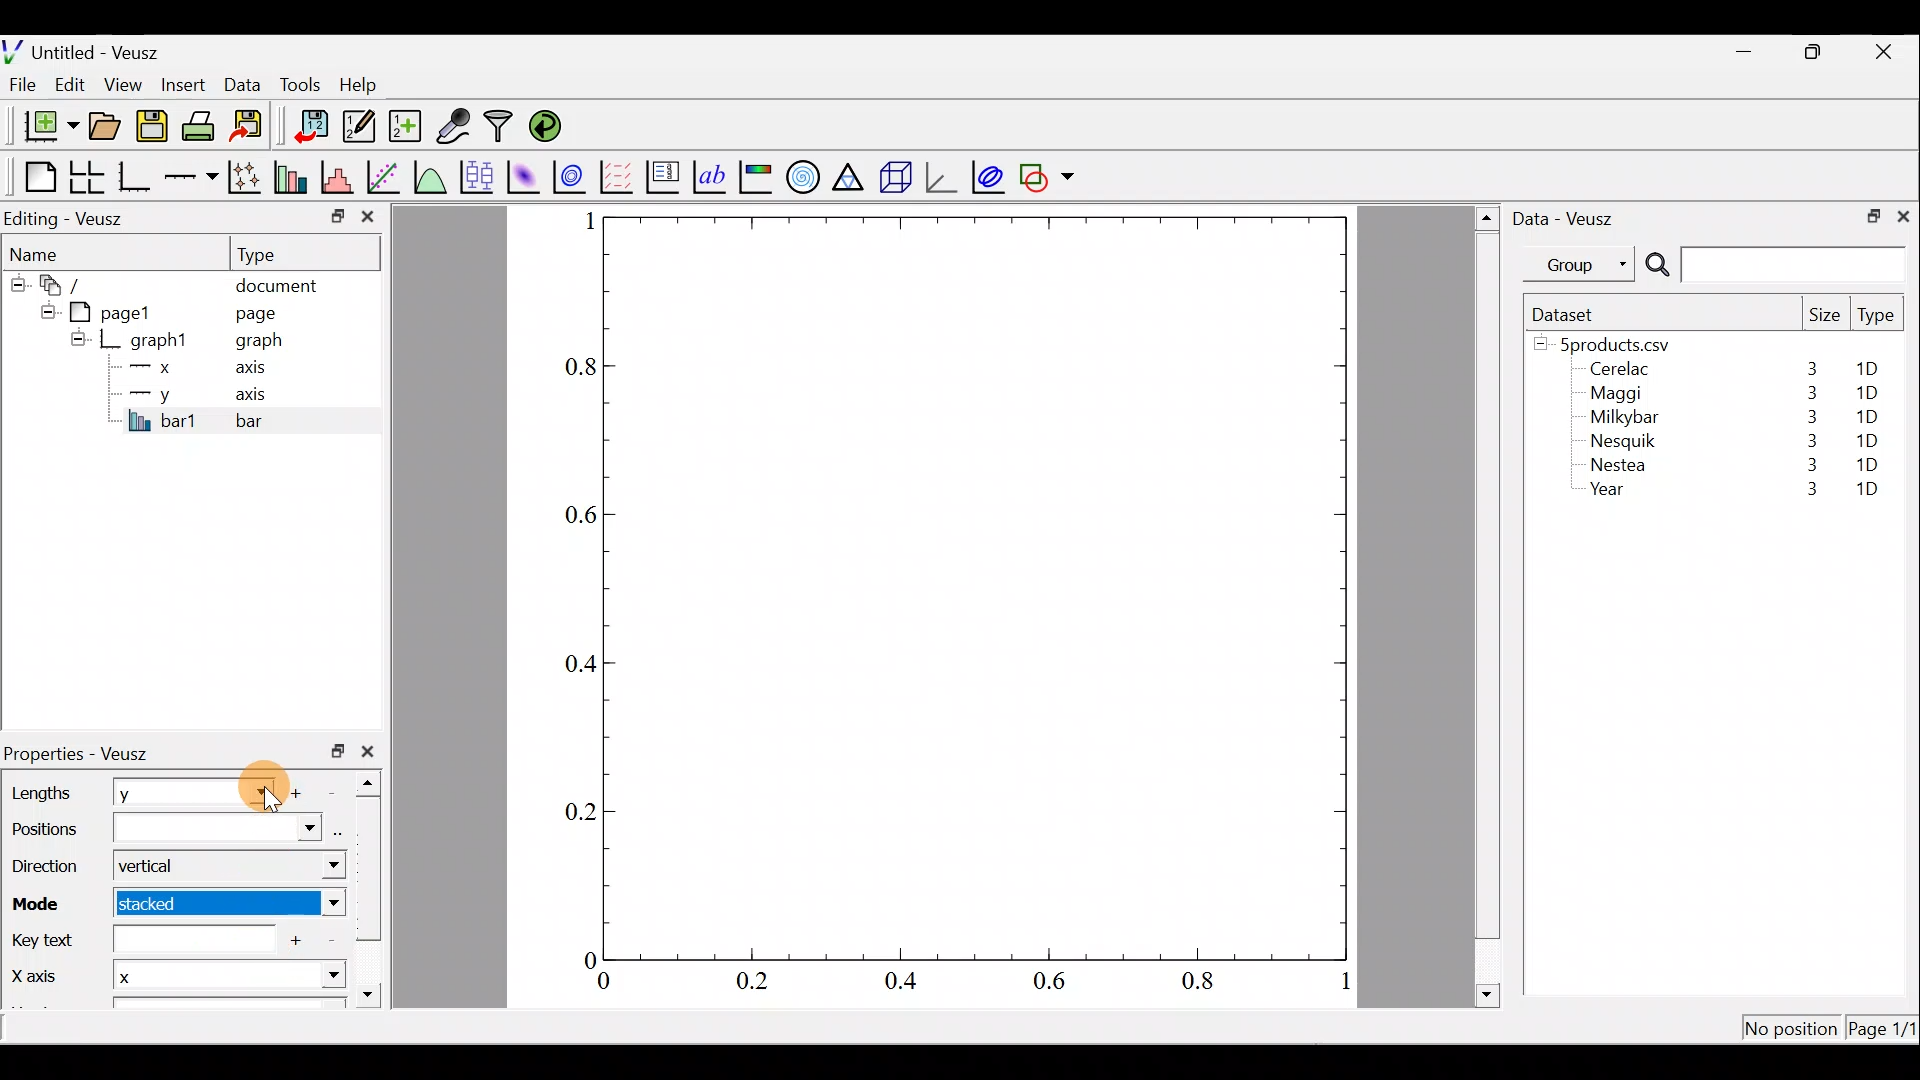  Describe the element at coordinates (259, 343) in the screenshot. I see `graph` at that location.